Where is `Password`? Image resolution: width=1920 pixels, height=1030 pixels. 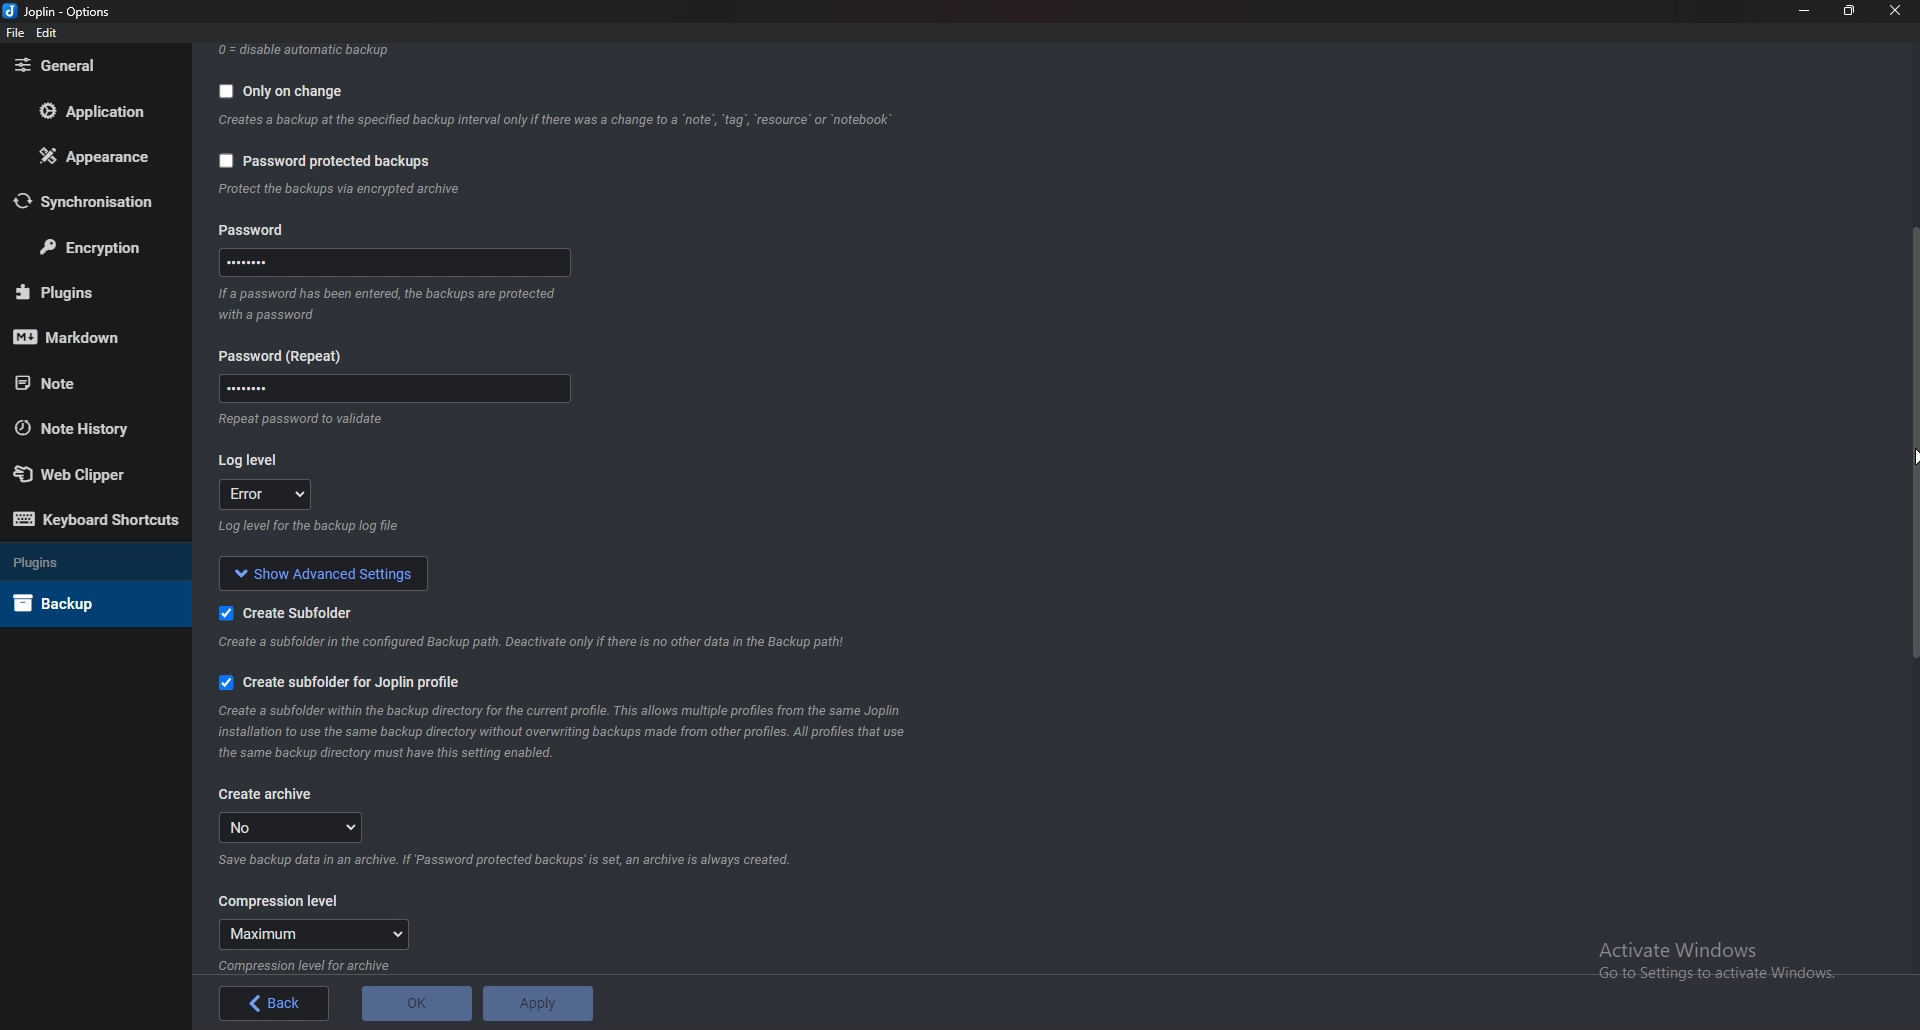
Password is located at coordinates (261, 232).